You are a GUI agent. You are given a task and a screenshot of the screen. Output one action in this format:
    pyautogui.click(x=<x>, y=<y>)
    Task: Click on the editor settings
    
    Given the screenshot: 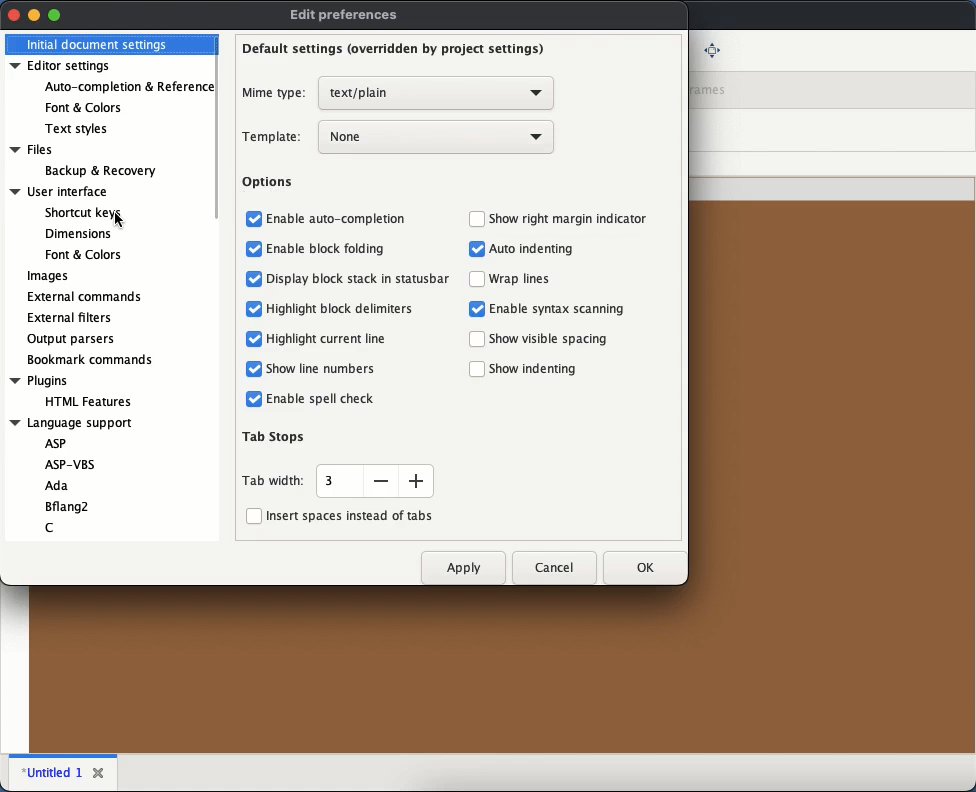 What is the action you would take?
    pyautogui.click(x=65, y=65)
    